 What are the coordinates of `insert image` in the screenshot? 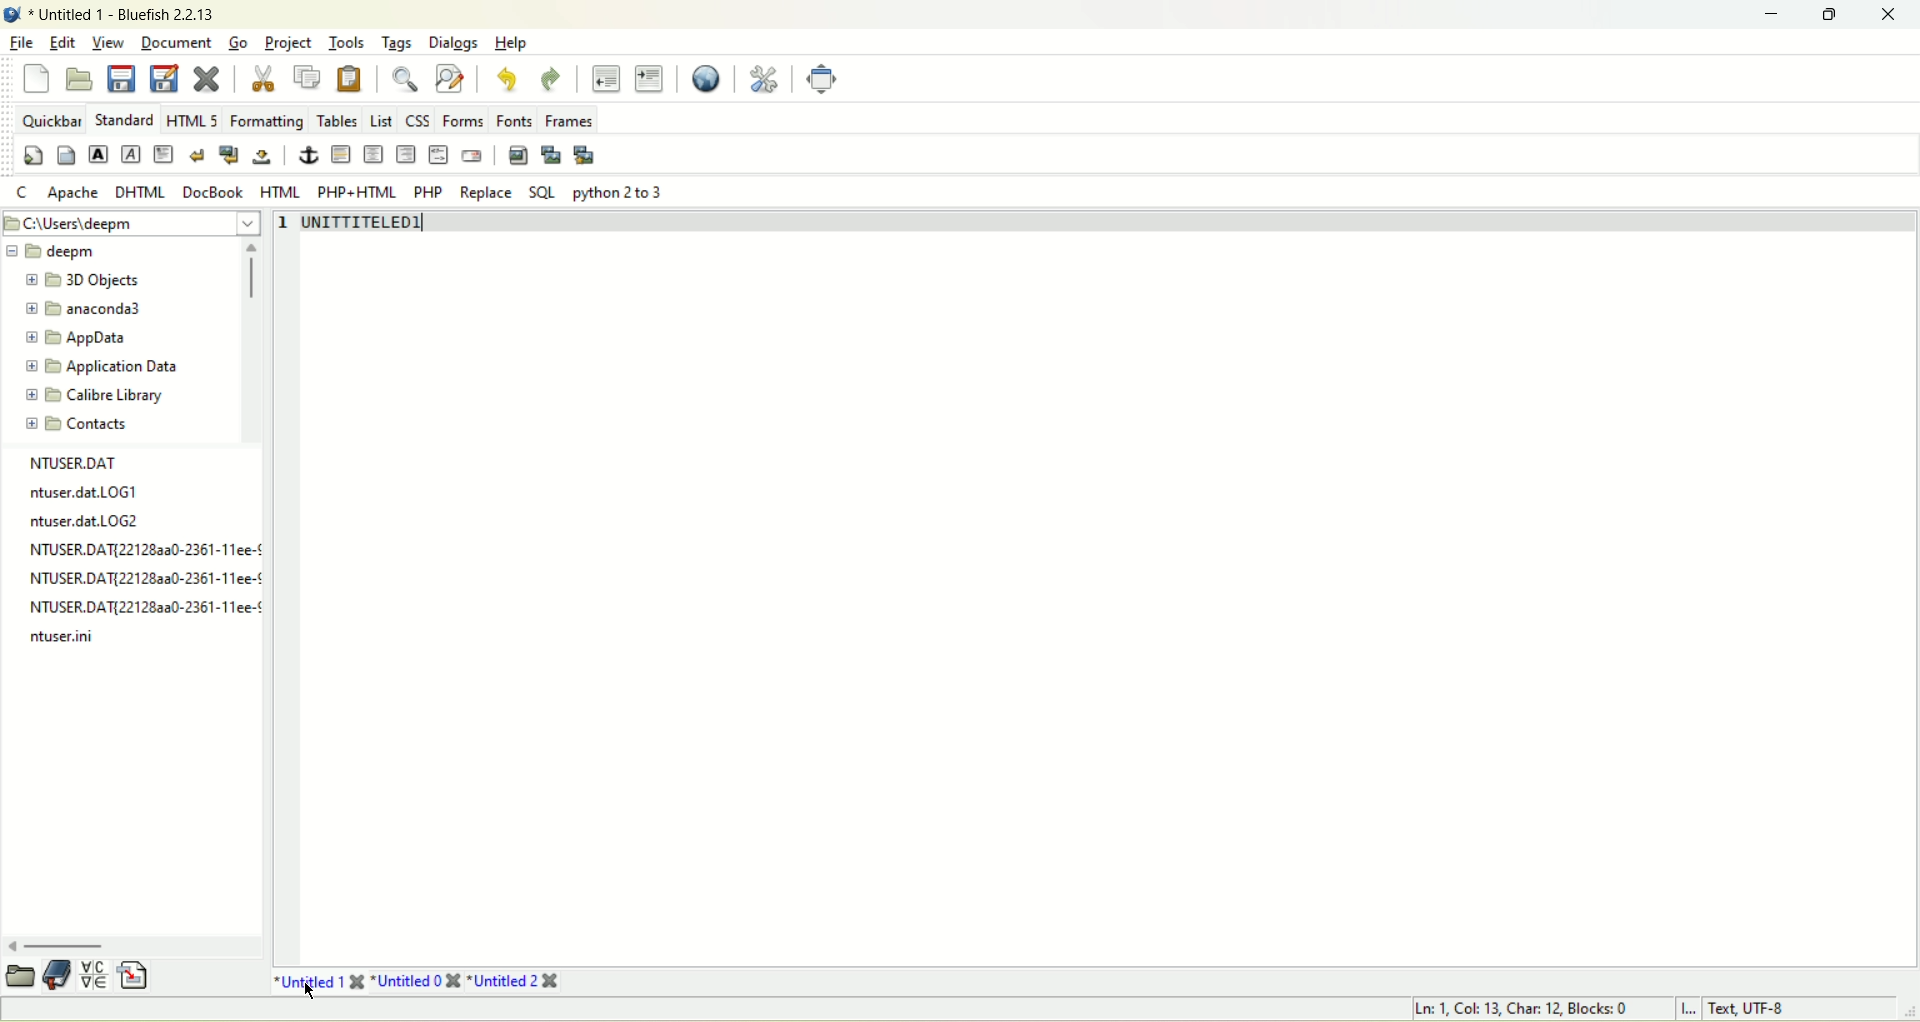 It's located at (516, 156).